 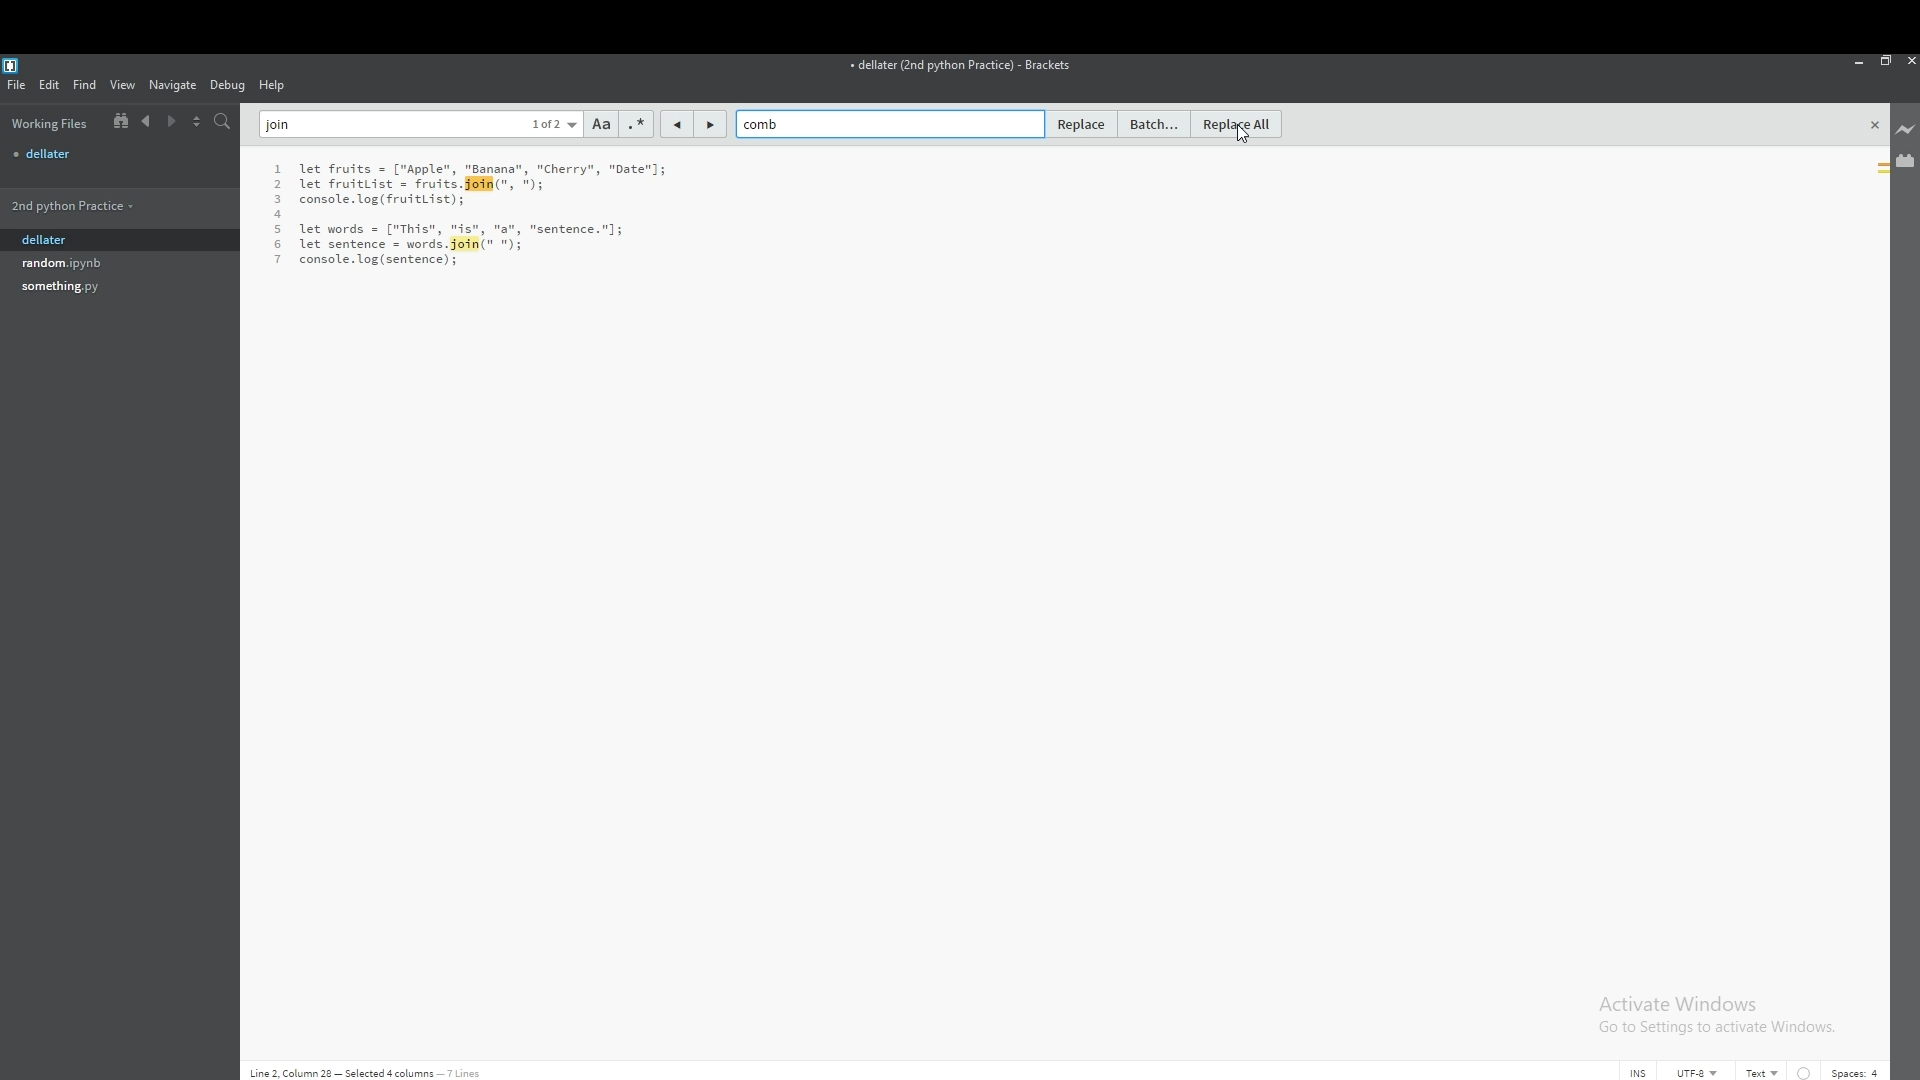 I want to click on encoding, so click(x=1697, y=1072).